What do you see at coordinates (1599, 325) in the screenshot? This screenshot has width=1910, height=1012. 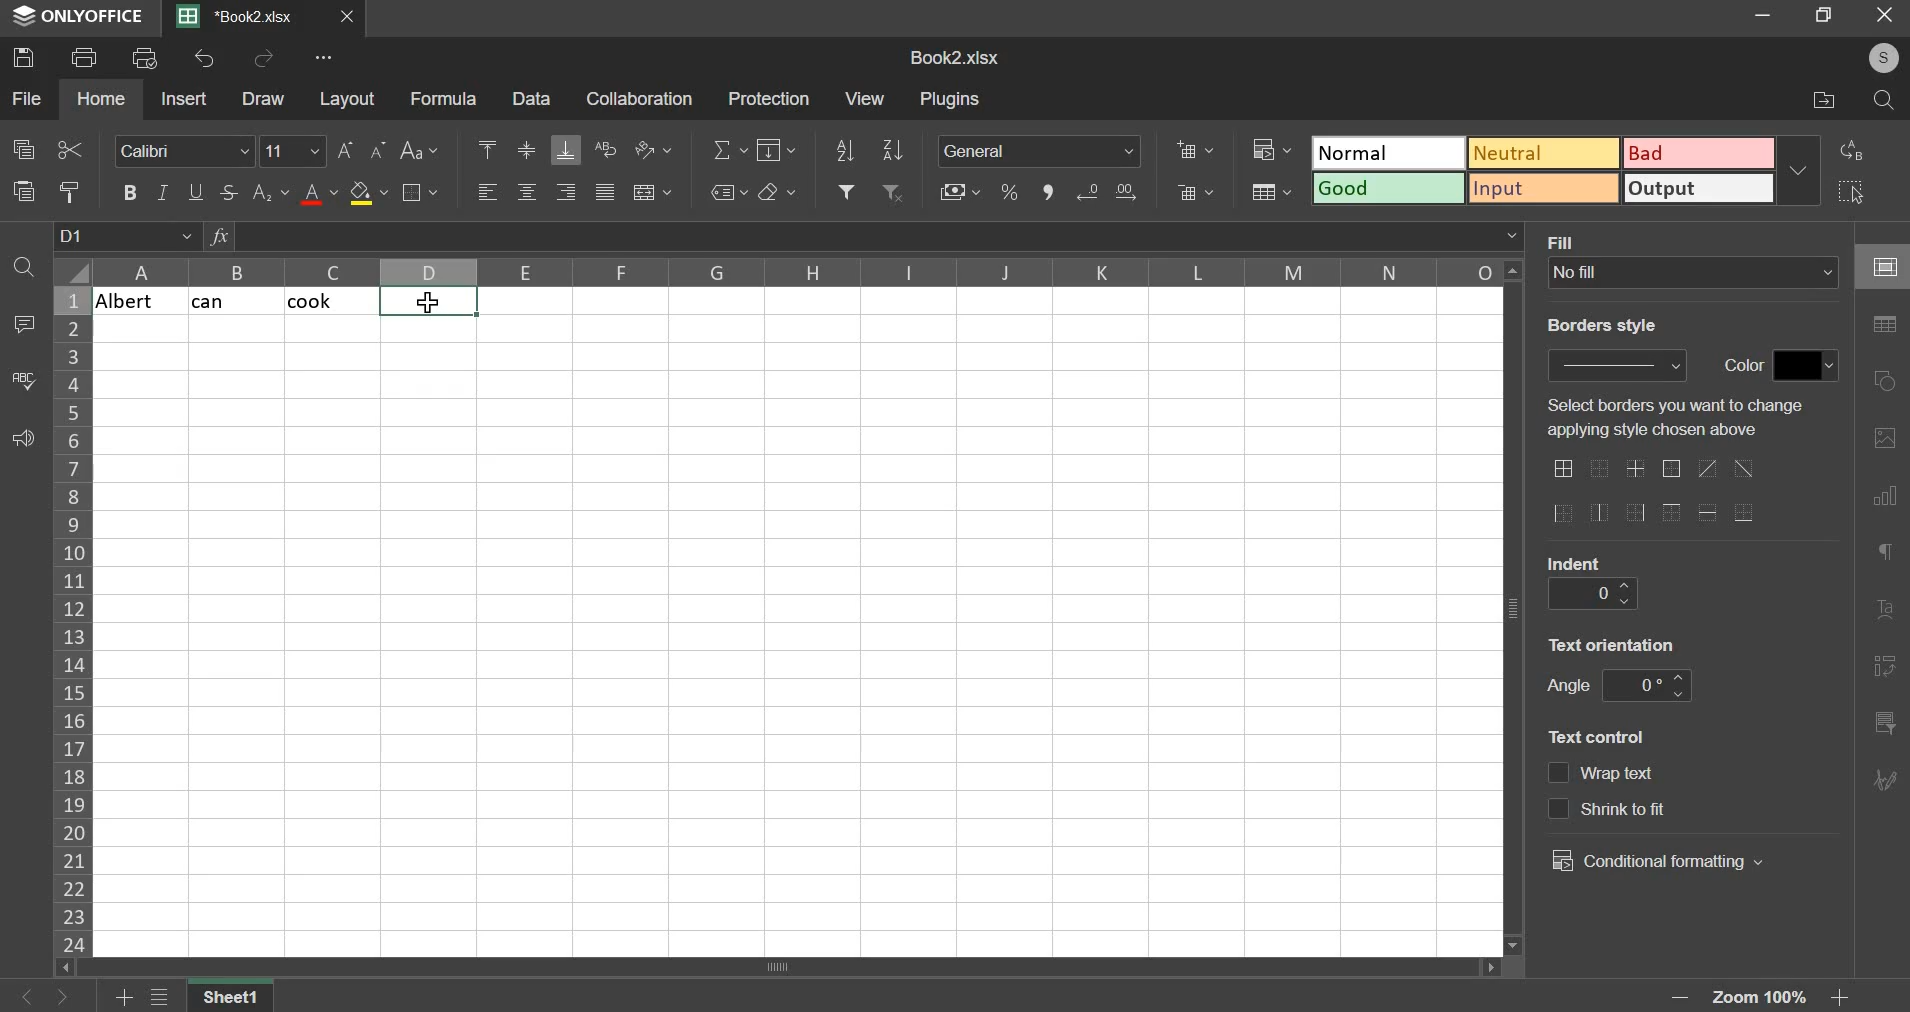 I see `text` at bounding box center [1599, 325].